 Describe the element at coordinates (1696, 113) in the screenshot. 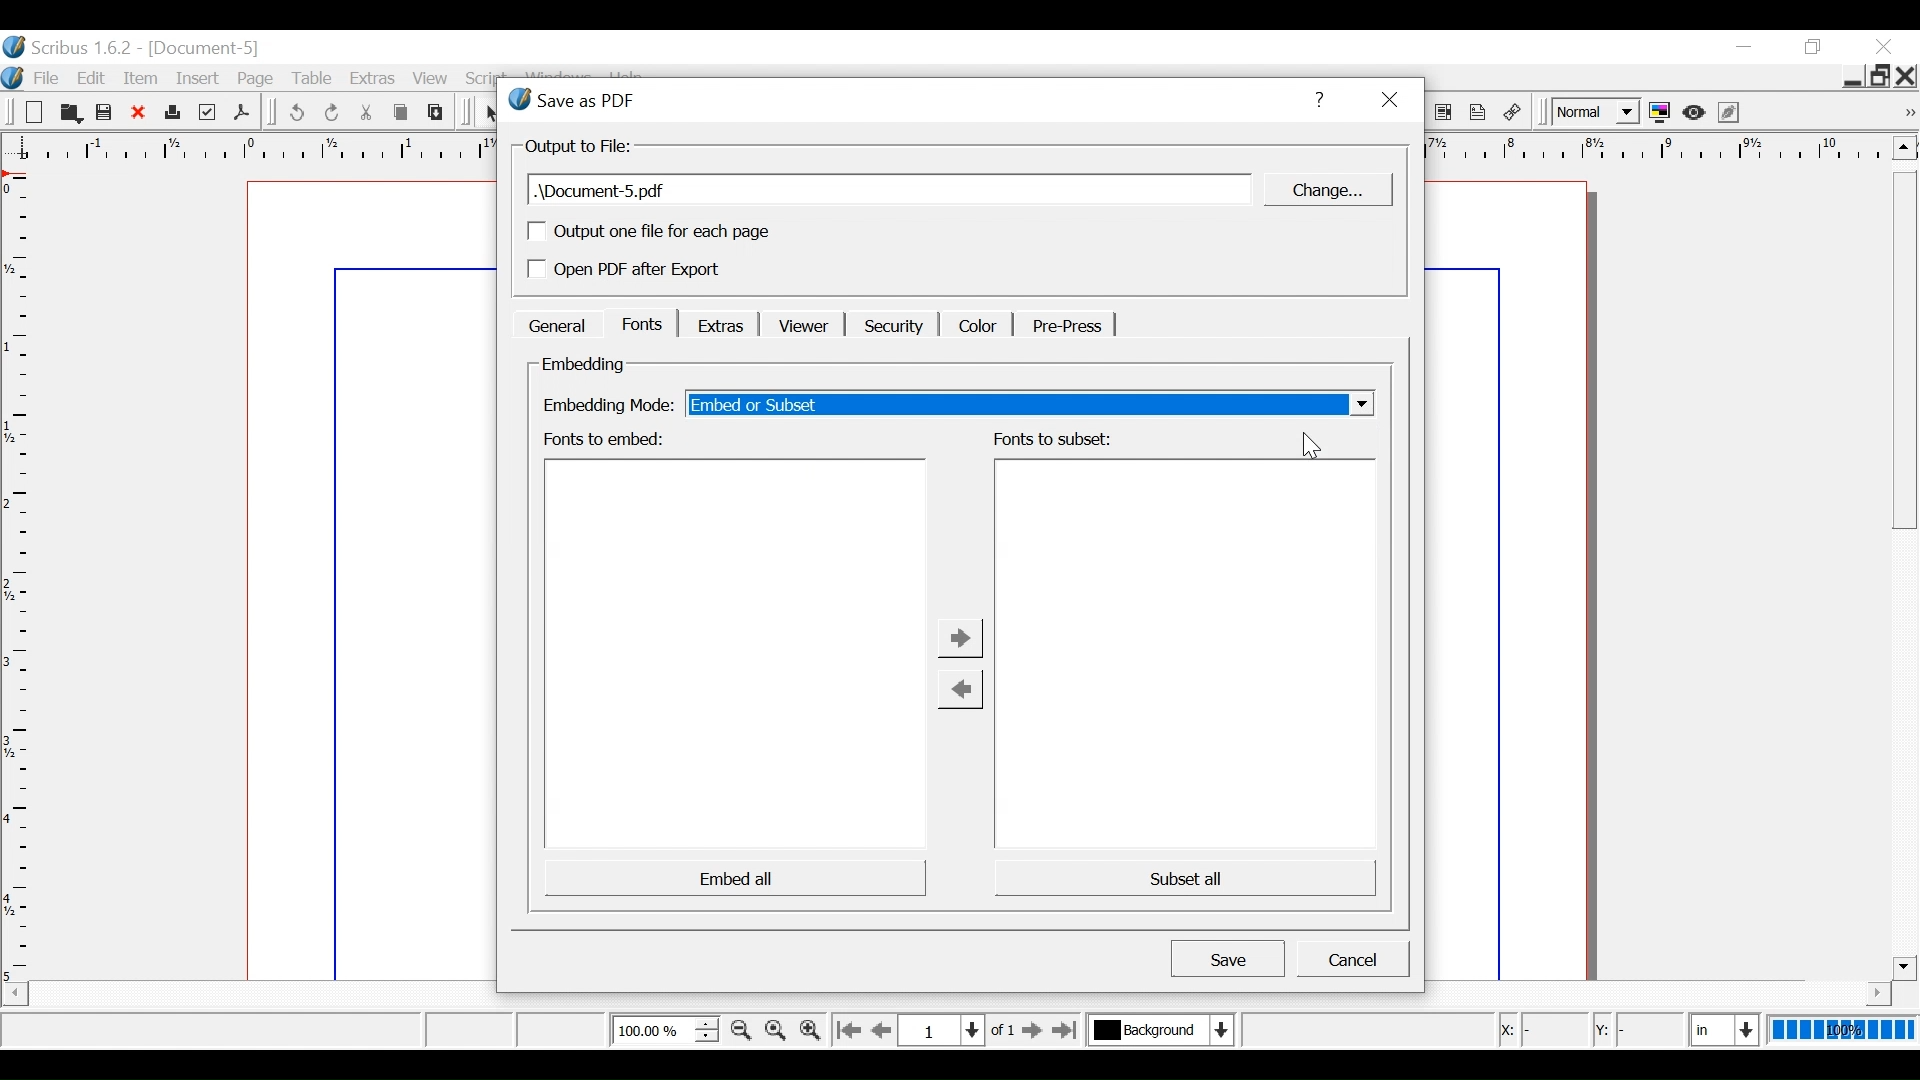

I see `Preview mode` at that location.